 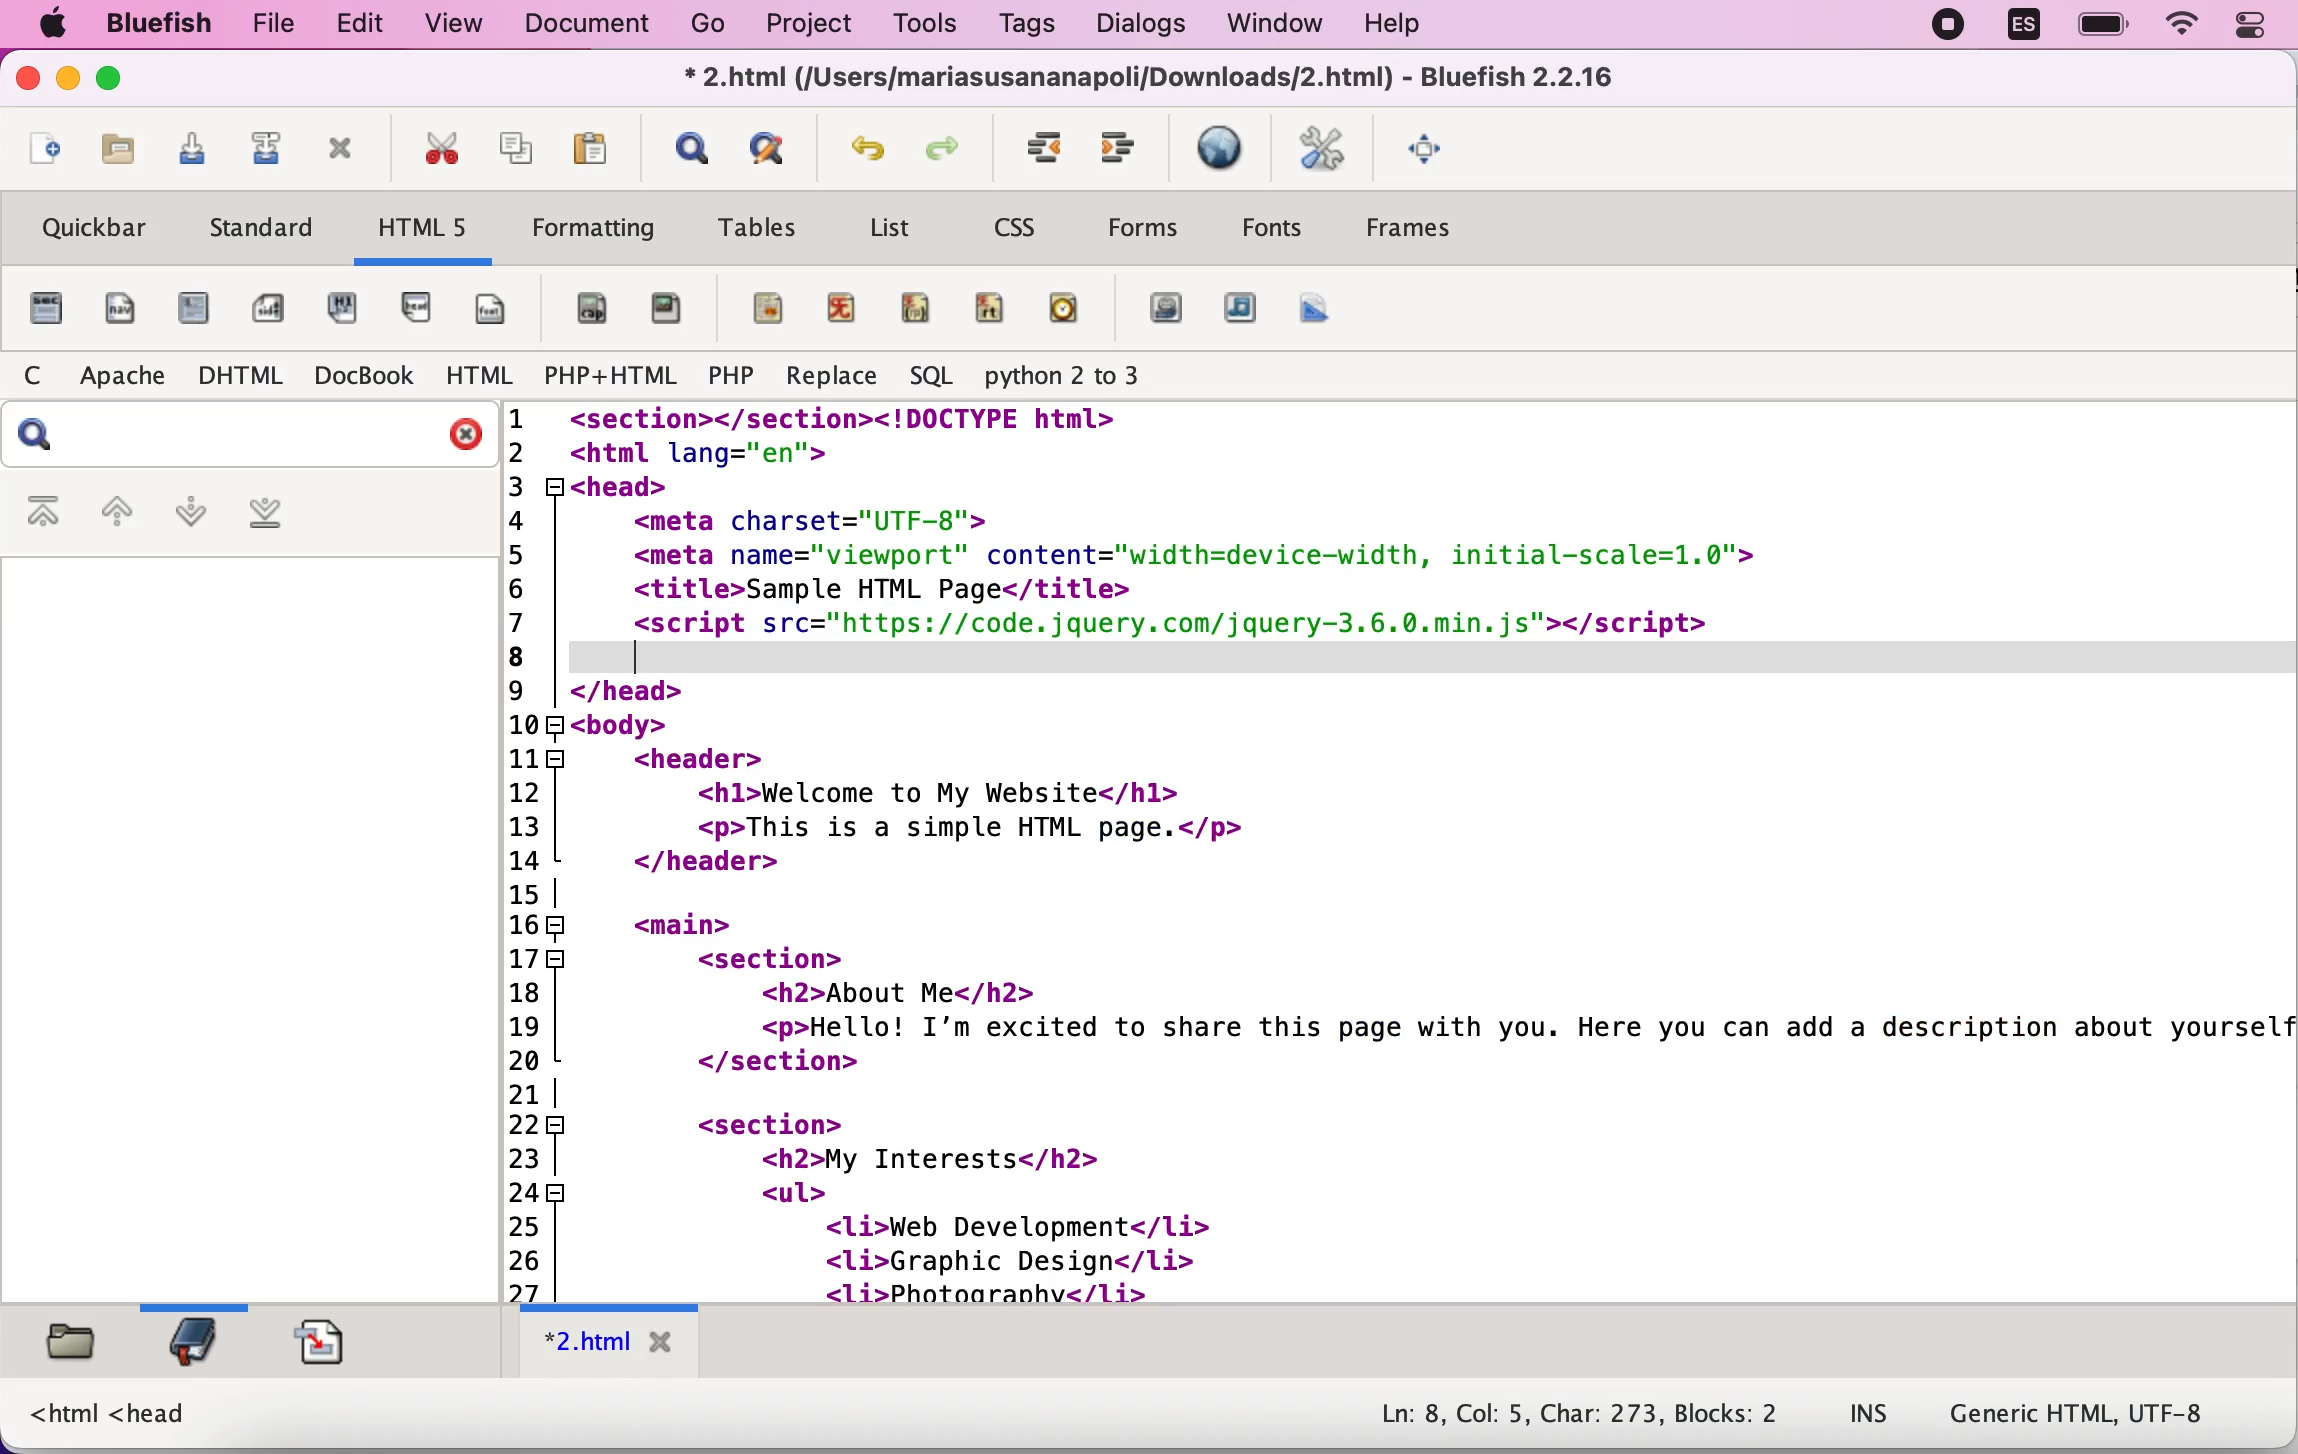 I want to click on paste, so click(x=590, y=147).